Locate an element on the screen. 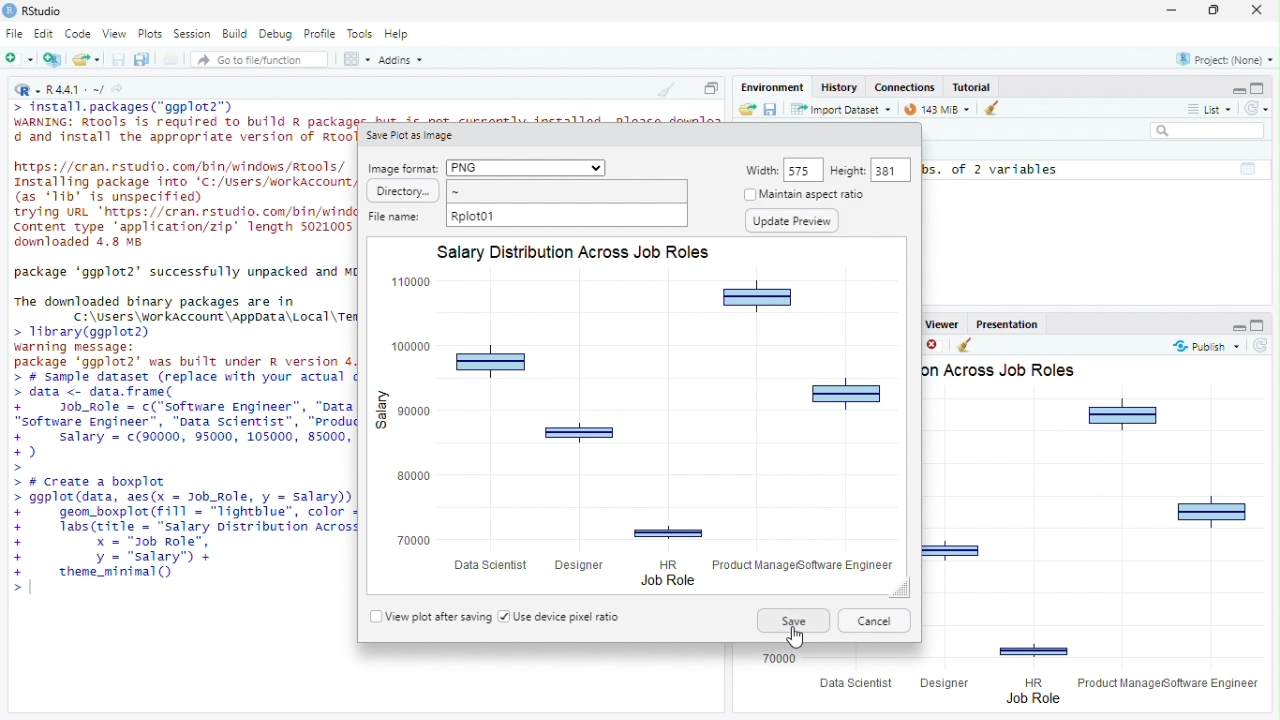  View is located at coordinates (113, 34).